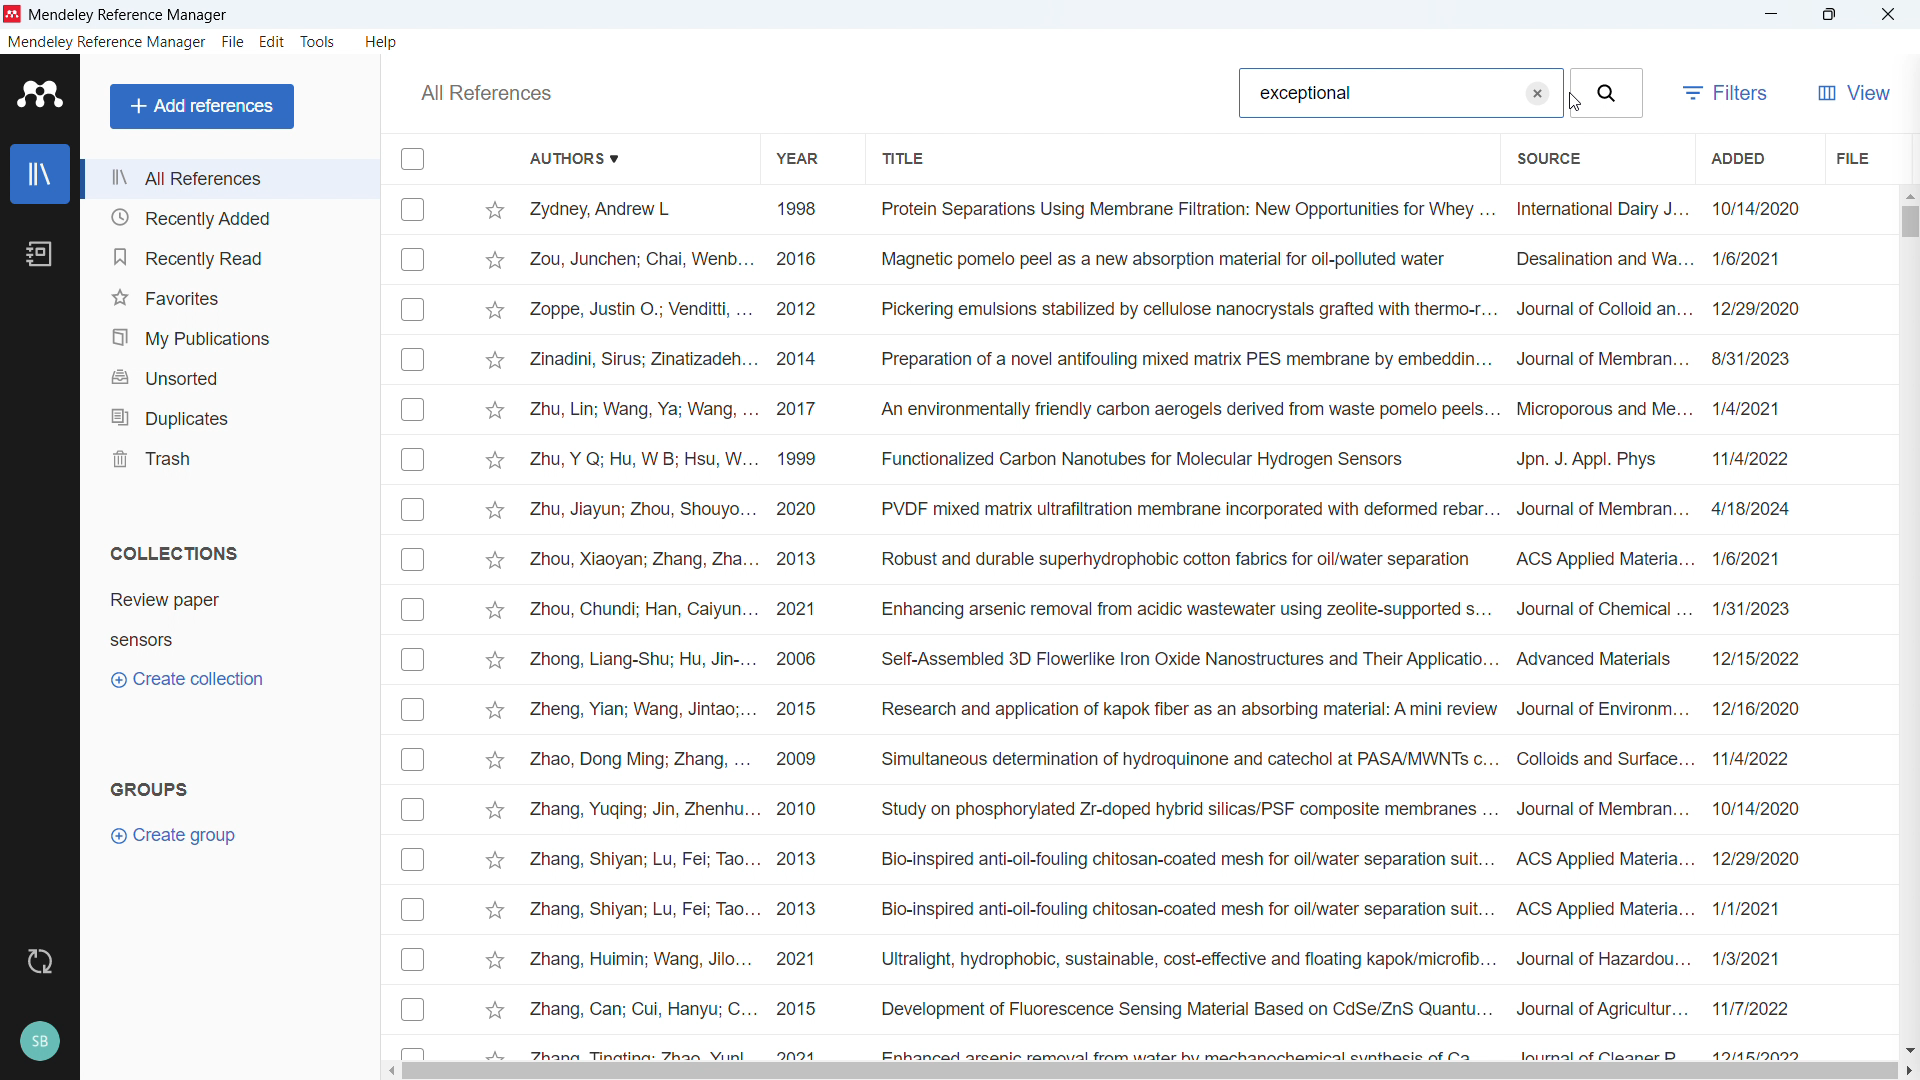 The width and height of the screenshot is (1920, 1080). I want to click on All references , so click(229, 178).